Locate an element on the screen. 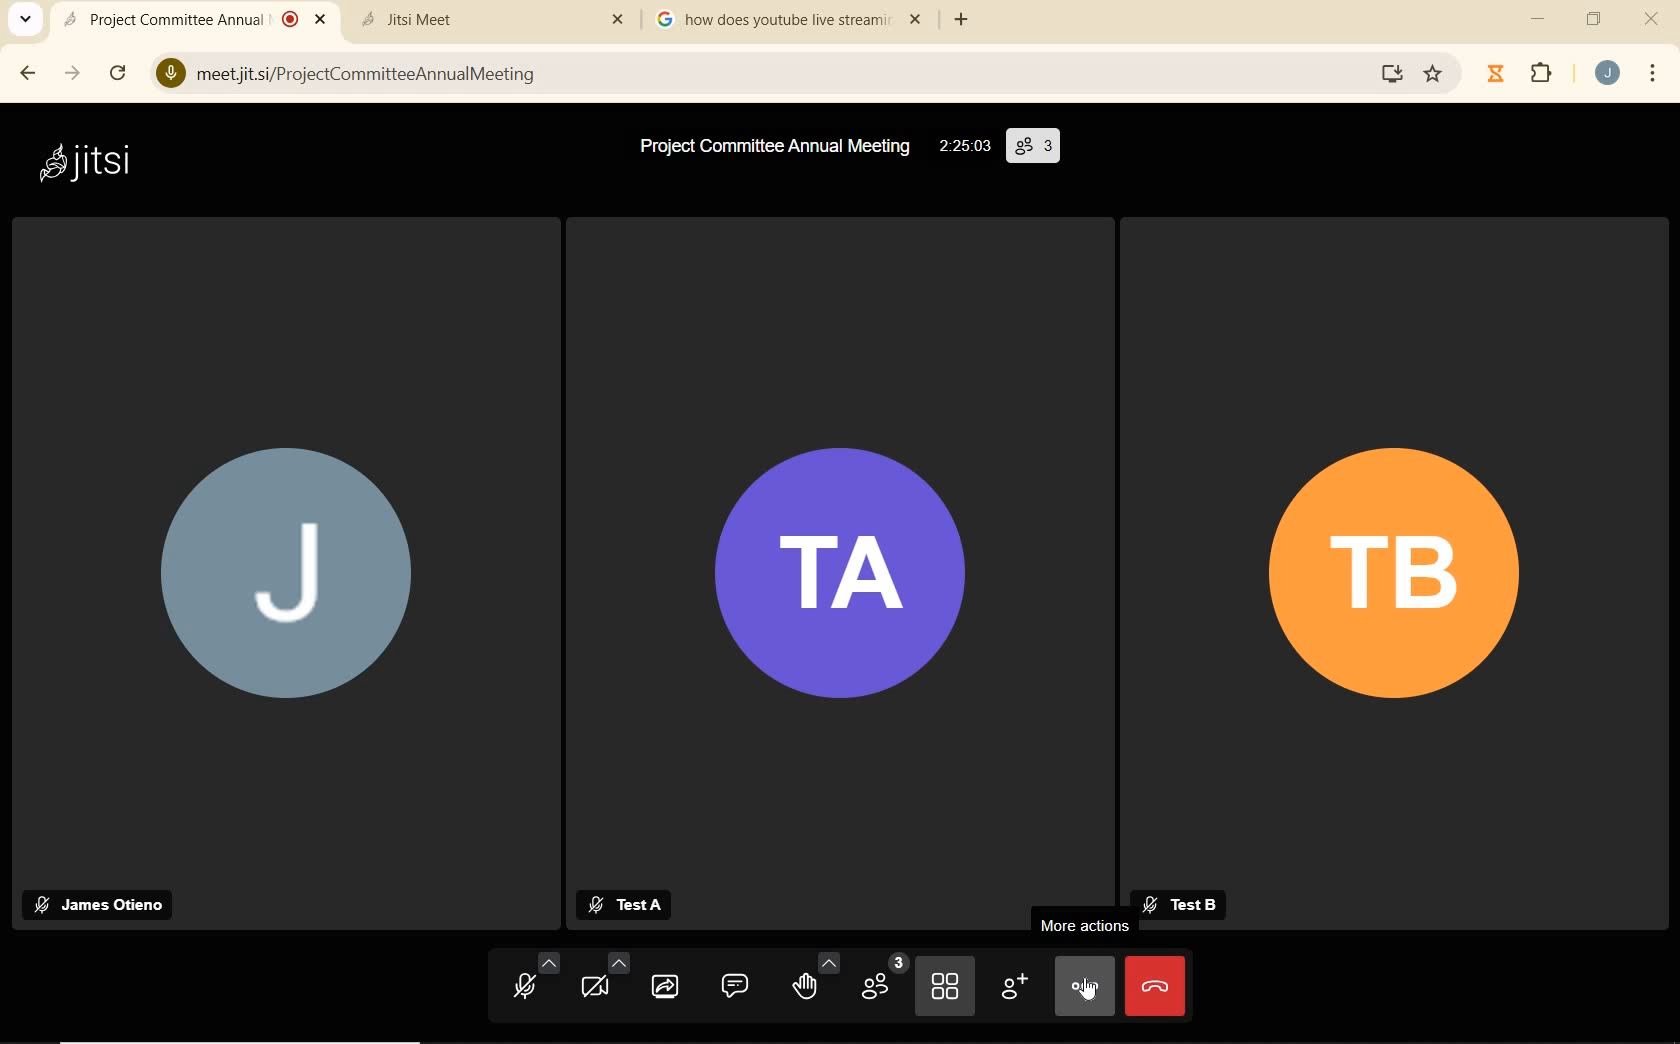  timer is located at coordinates (1496, 73).